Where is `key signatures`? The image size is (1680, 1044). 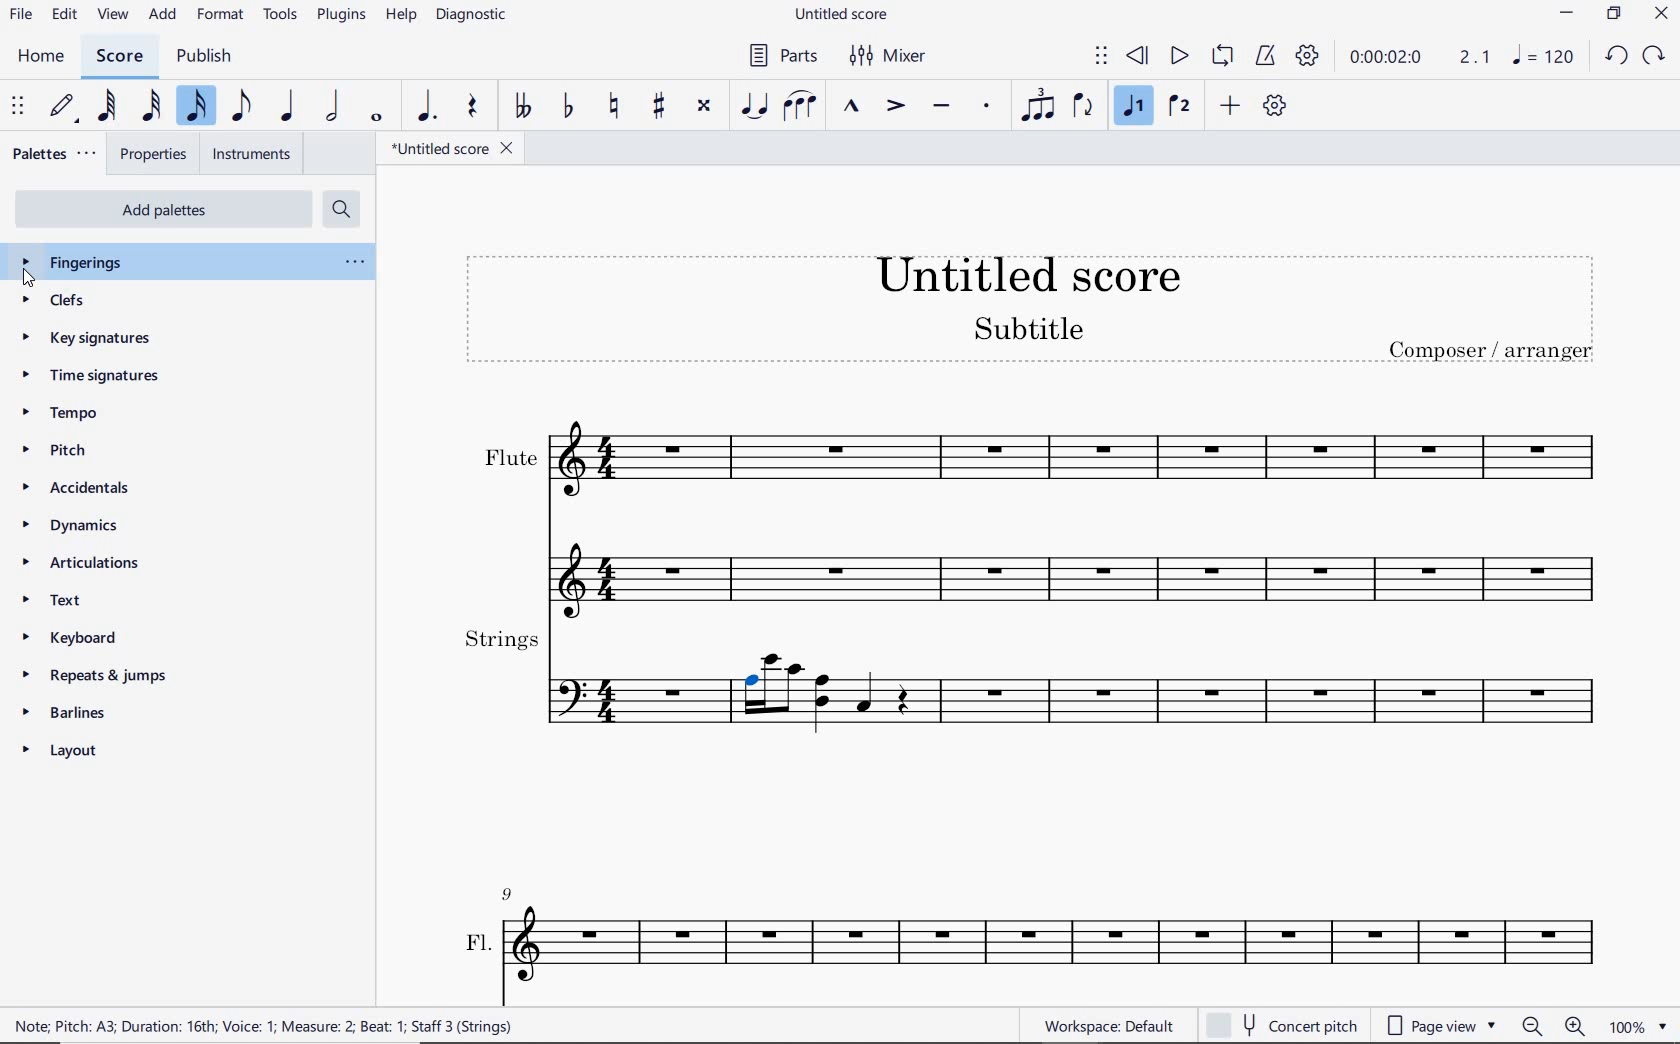
key signatures is located at coordinates (88, 339).